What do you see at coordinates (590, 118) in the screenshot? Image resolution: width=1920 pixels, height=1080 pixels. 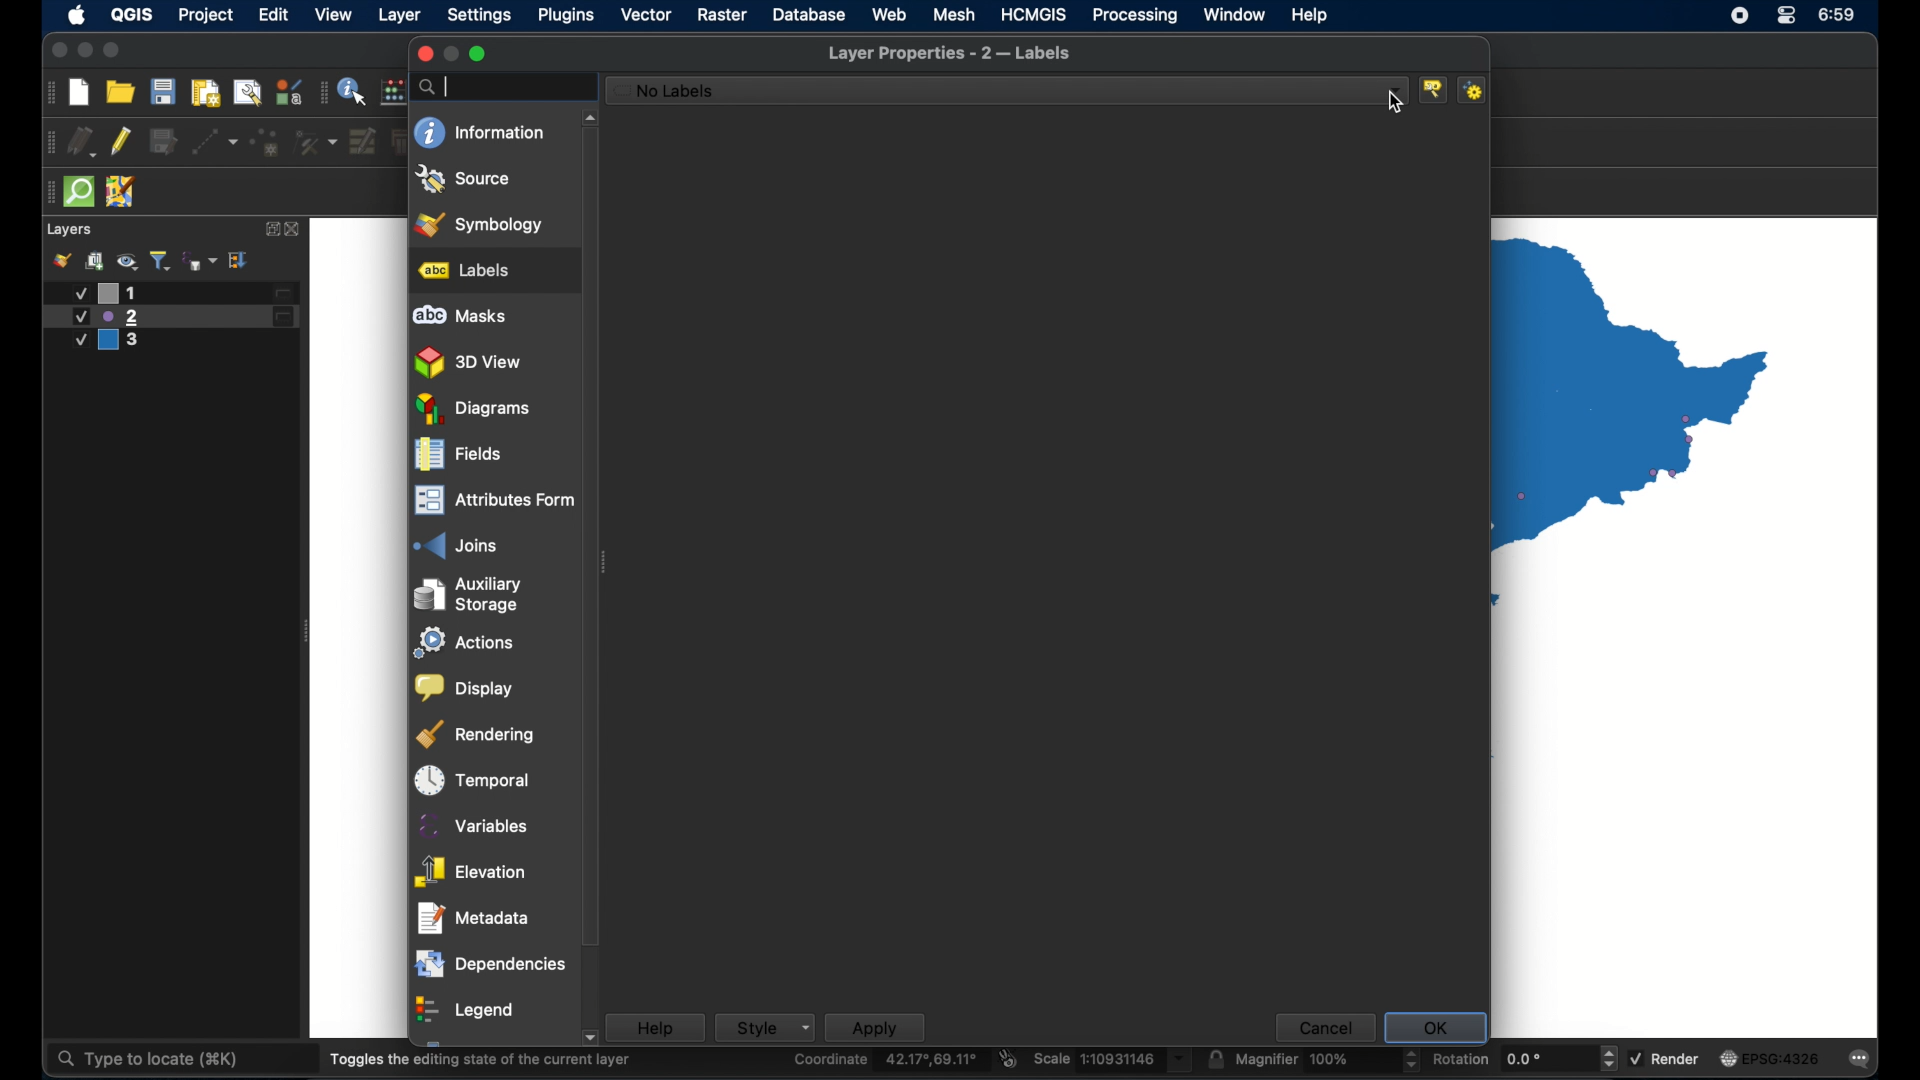 I see `scroll up arrow` at bounding box center [590, 118].